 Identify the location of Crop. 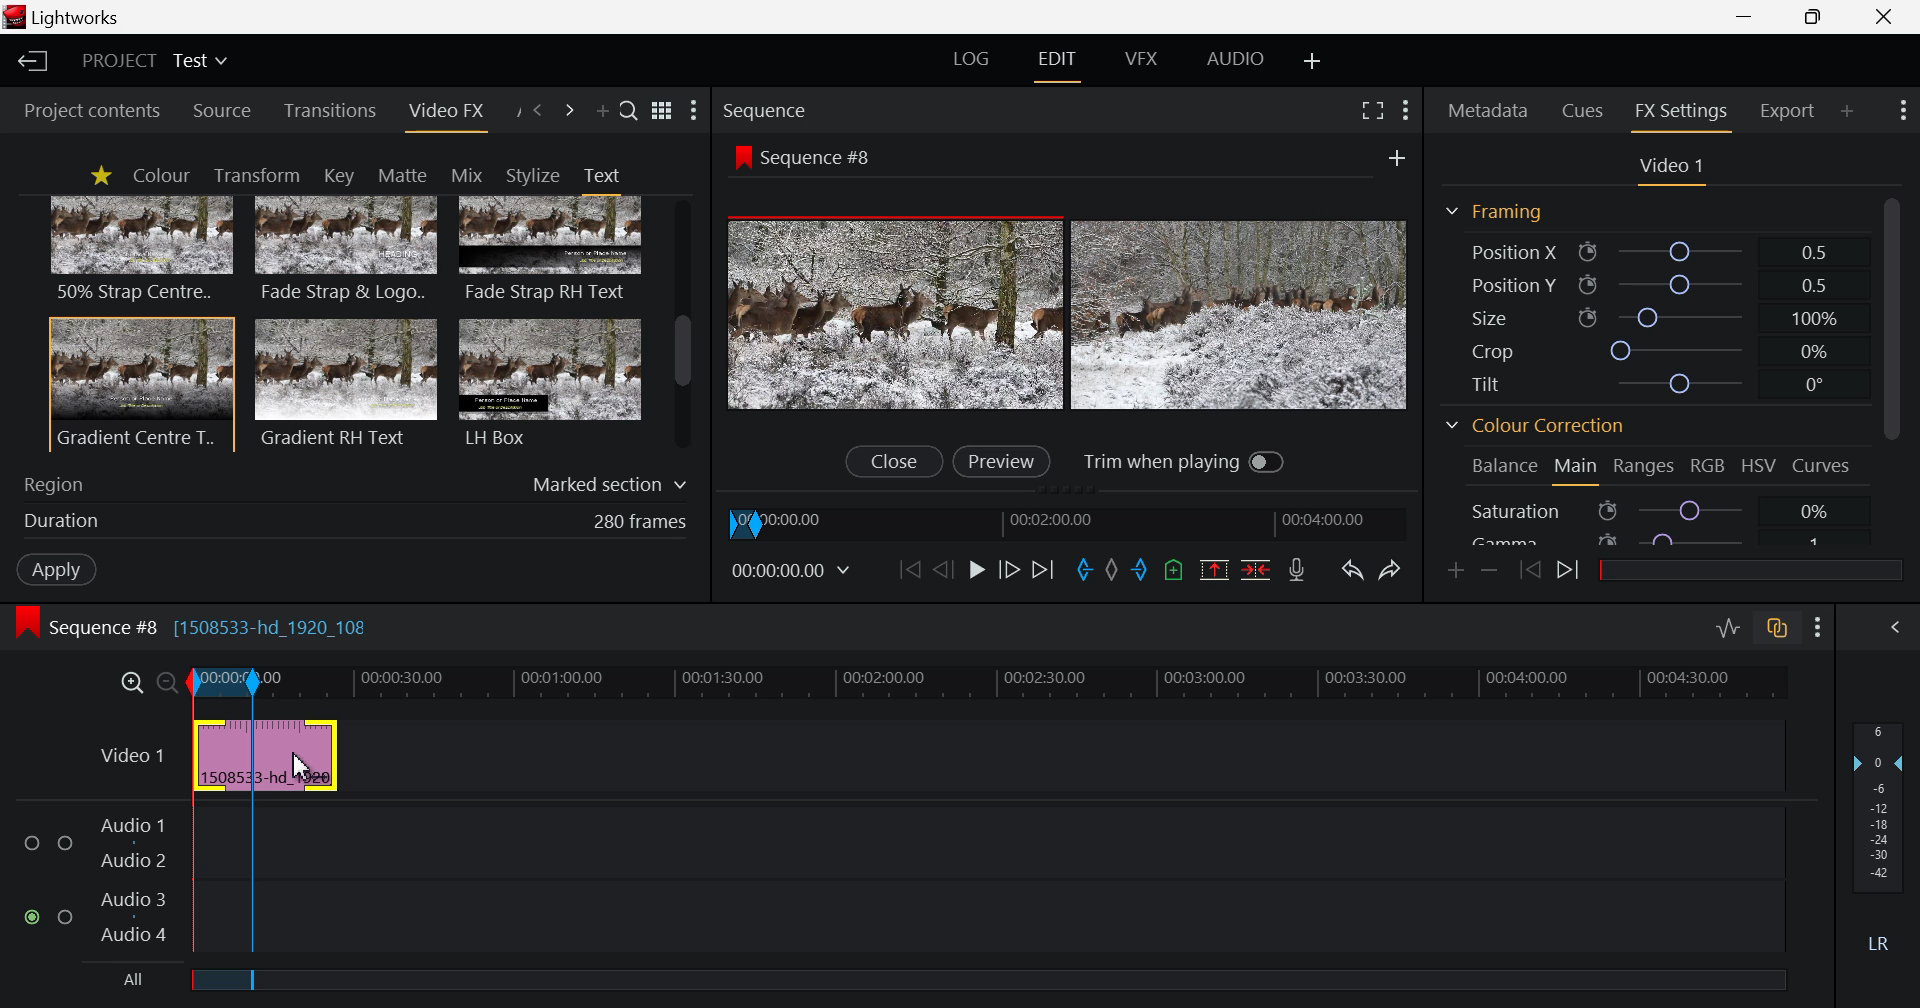
(1652, 351).